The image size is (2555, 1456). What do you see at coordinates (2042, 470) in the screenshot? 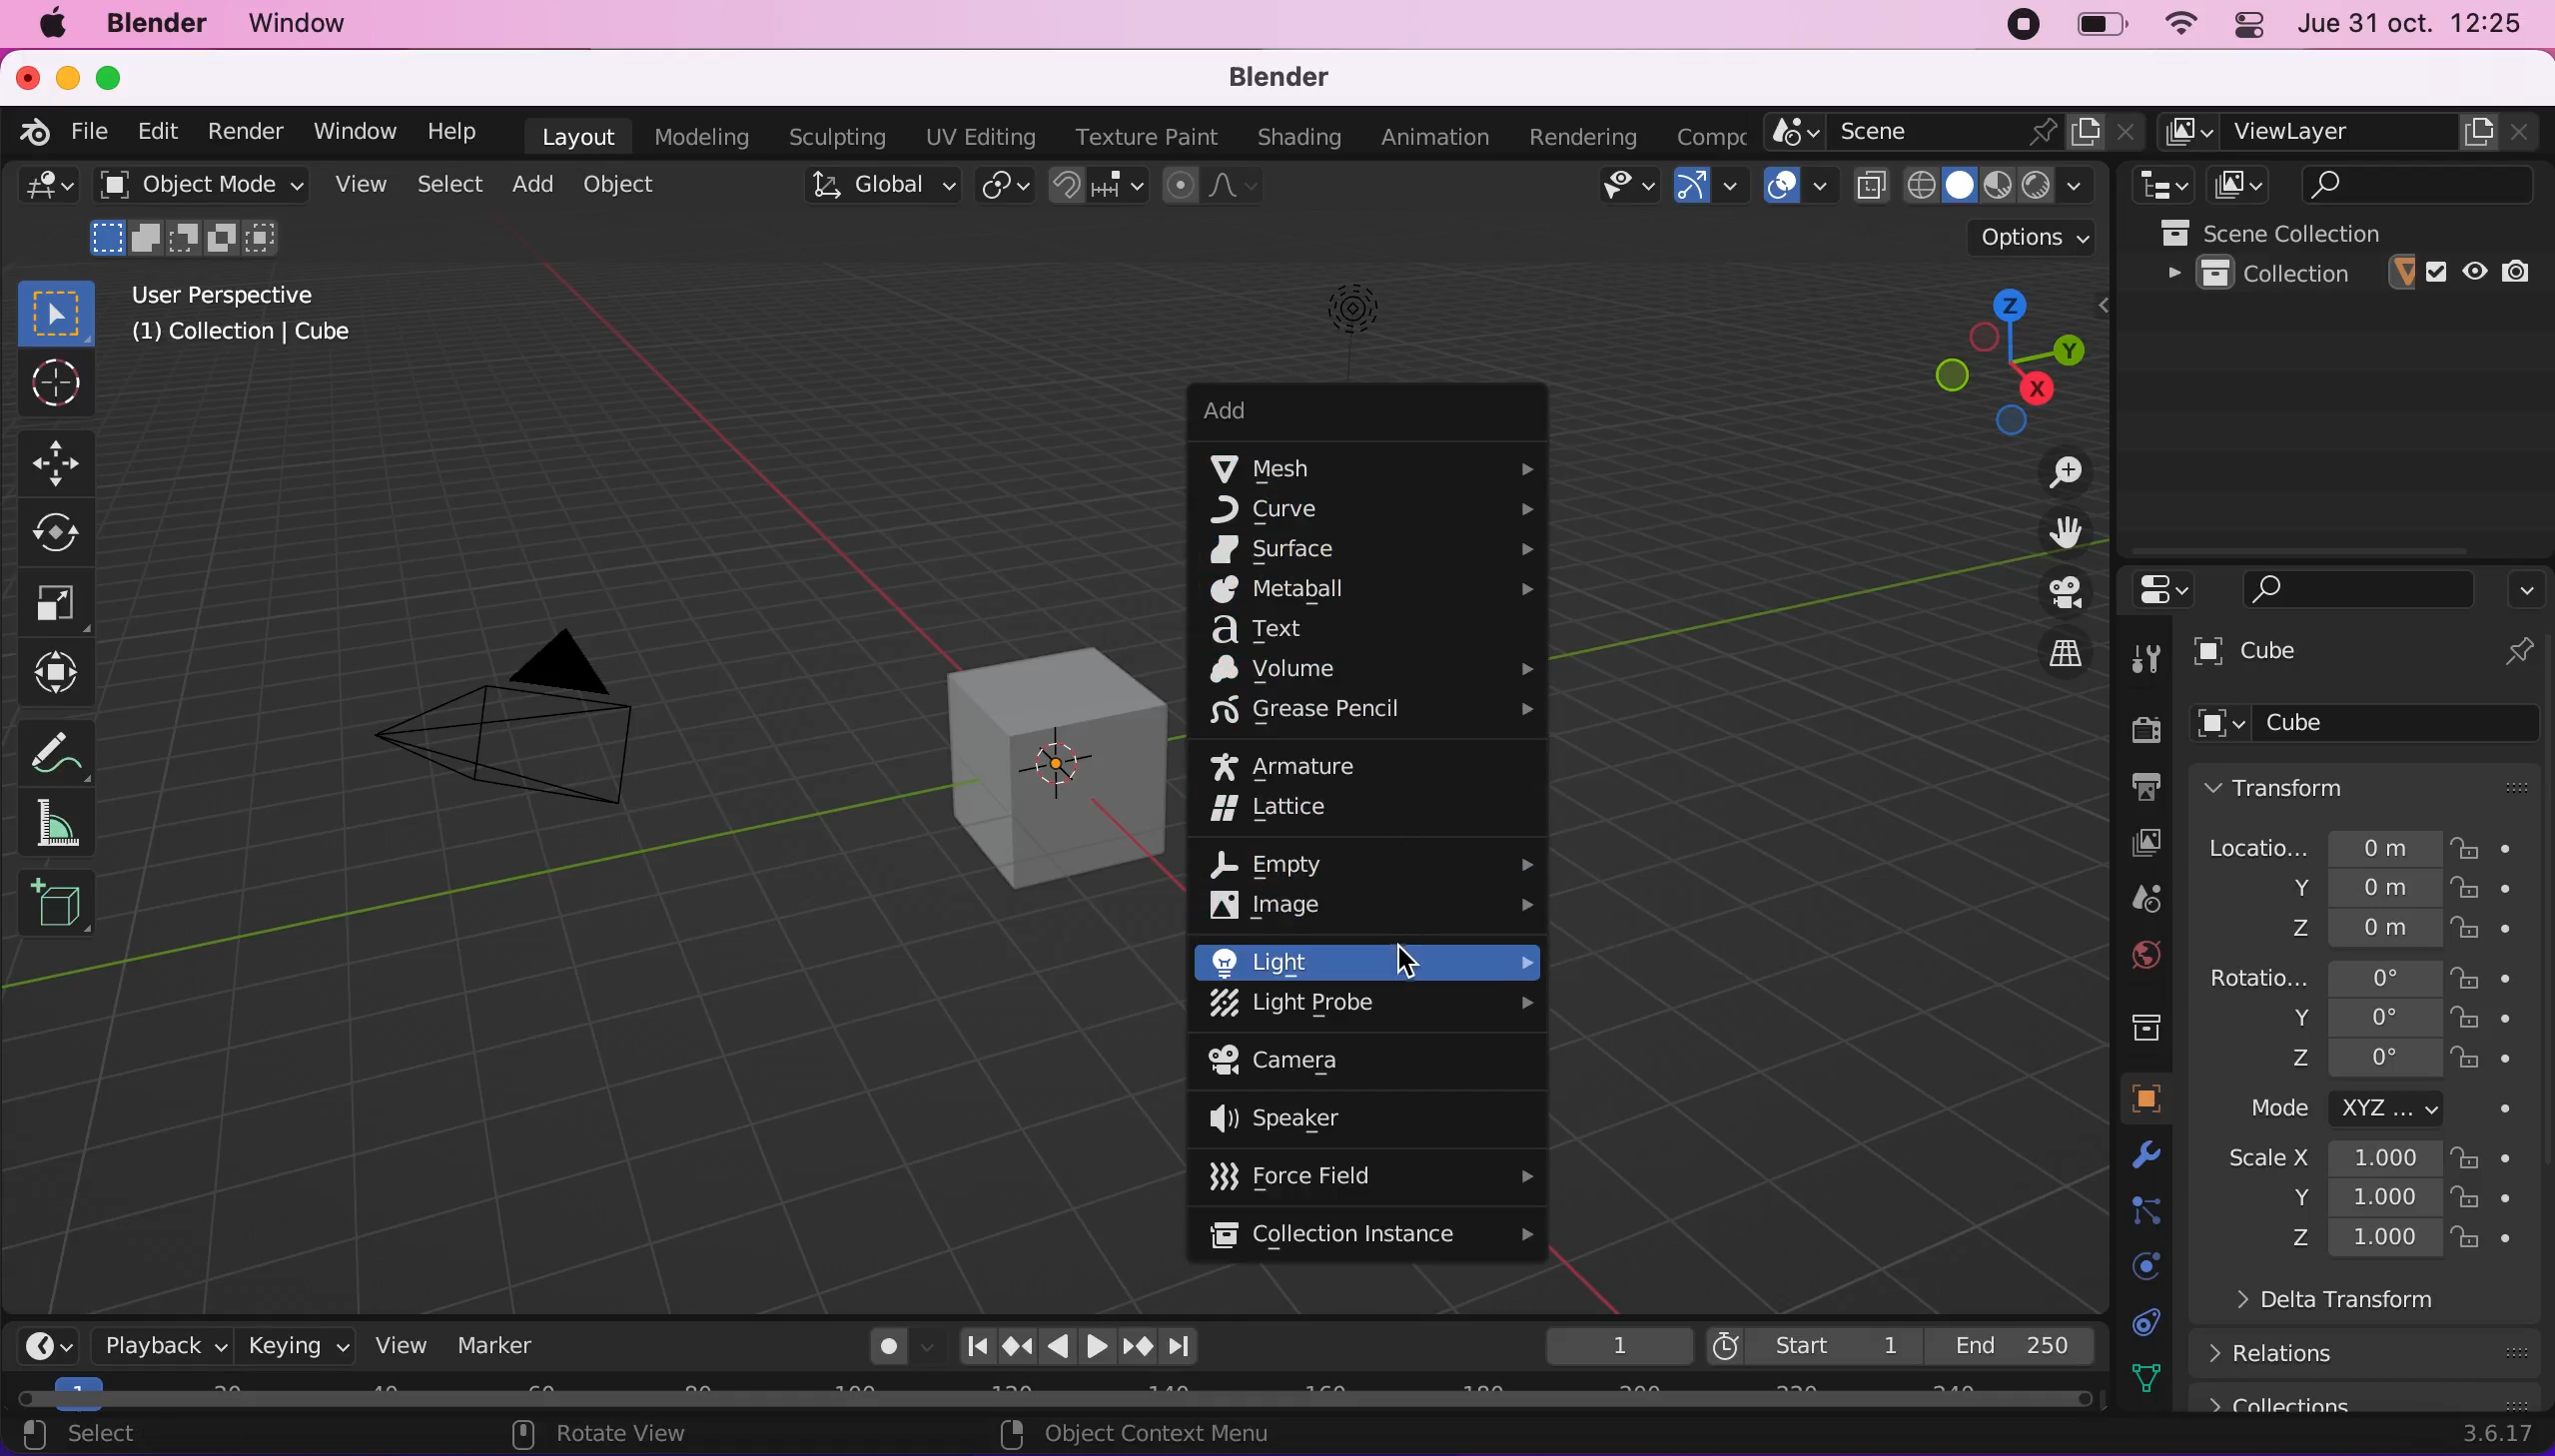
I see `zoom in/out` at bounding box center [2042, 470].